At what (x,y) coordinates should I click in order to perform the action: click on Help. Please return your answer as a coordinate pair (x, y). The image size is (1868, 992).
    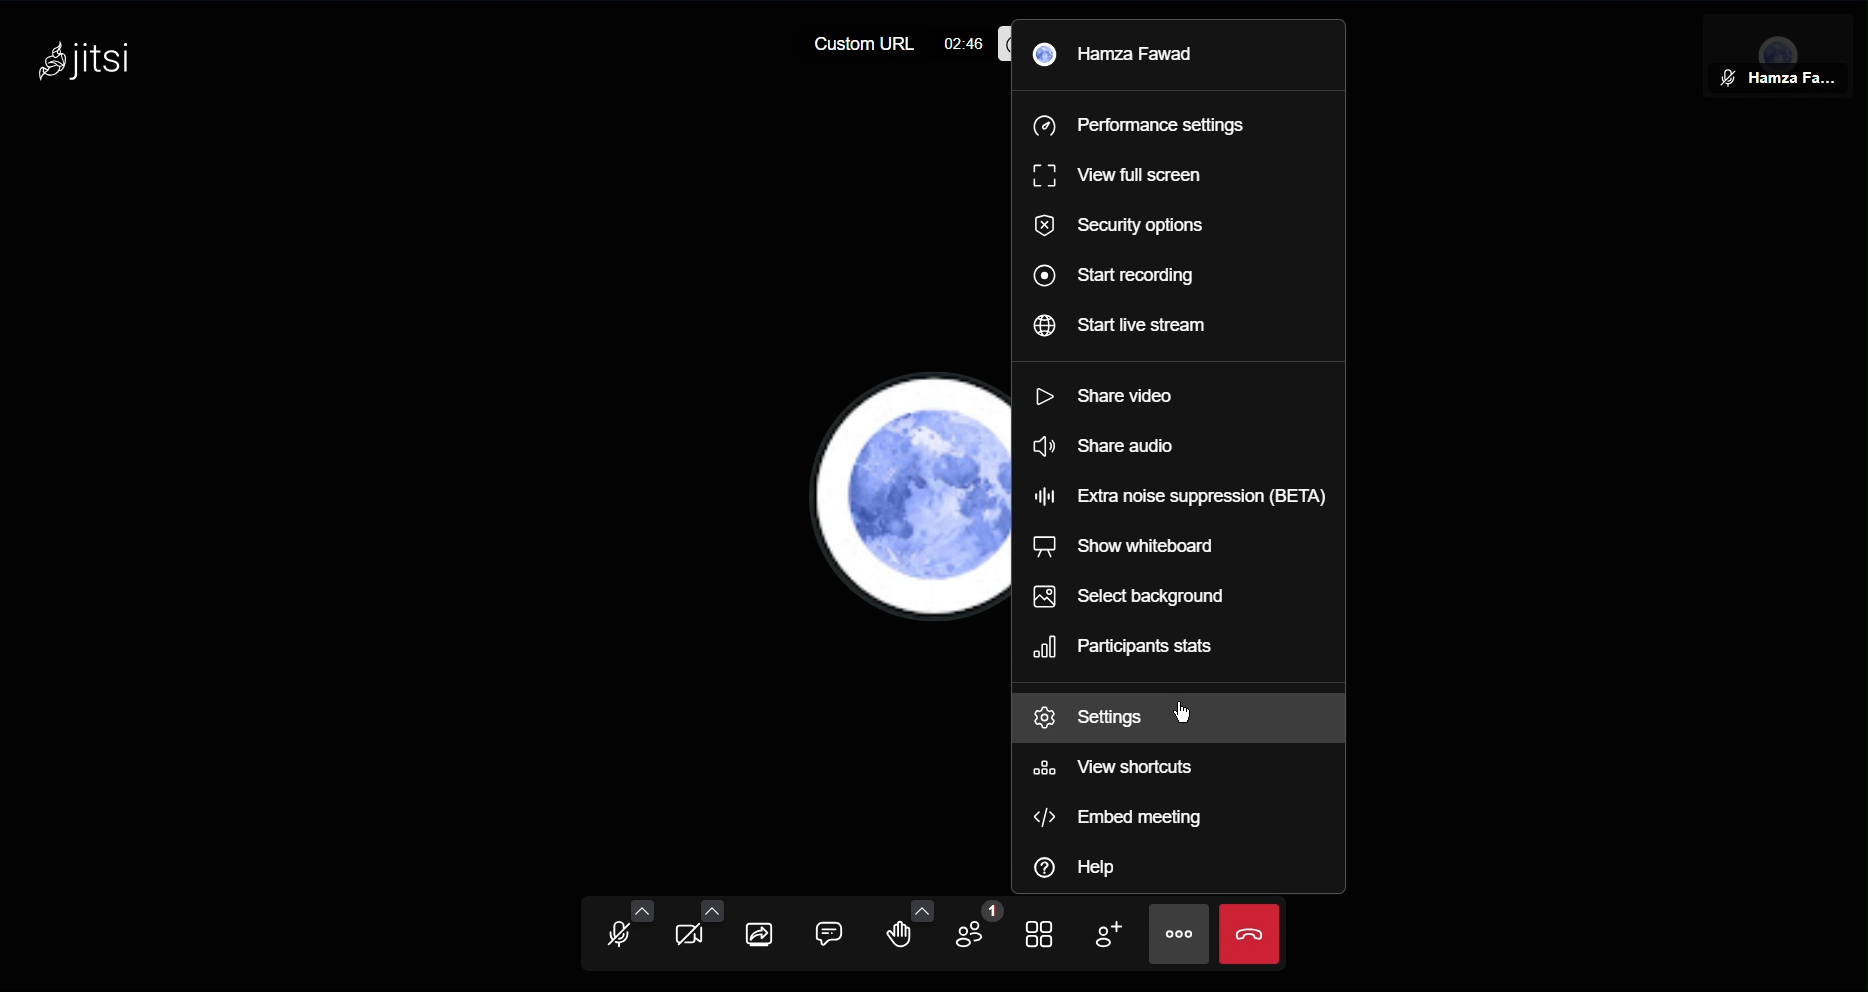
    Looking at the image, I should click on (1099, 869).